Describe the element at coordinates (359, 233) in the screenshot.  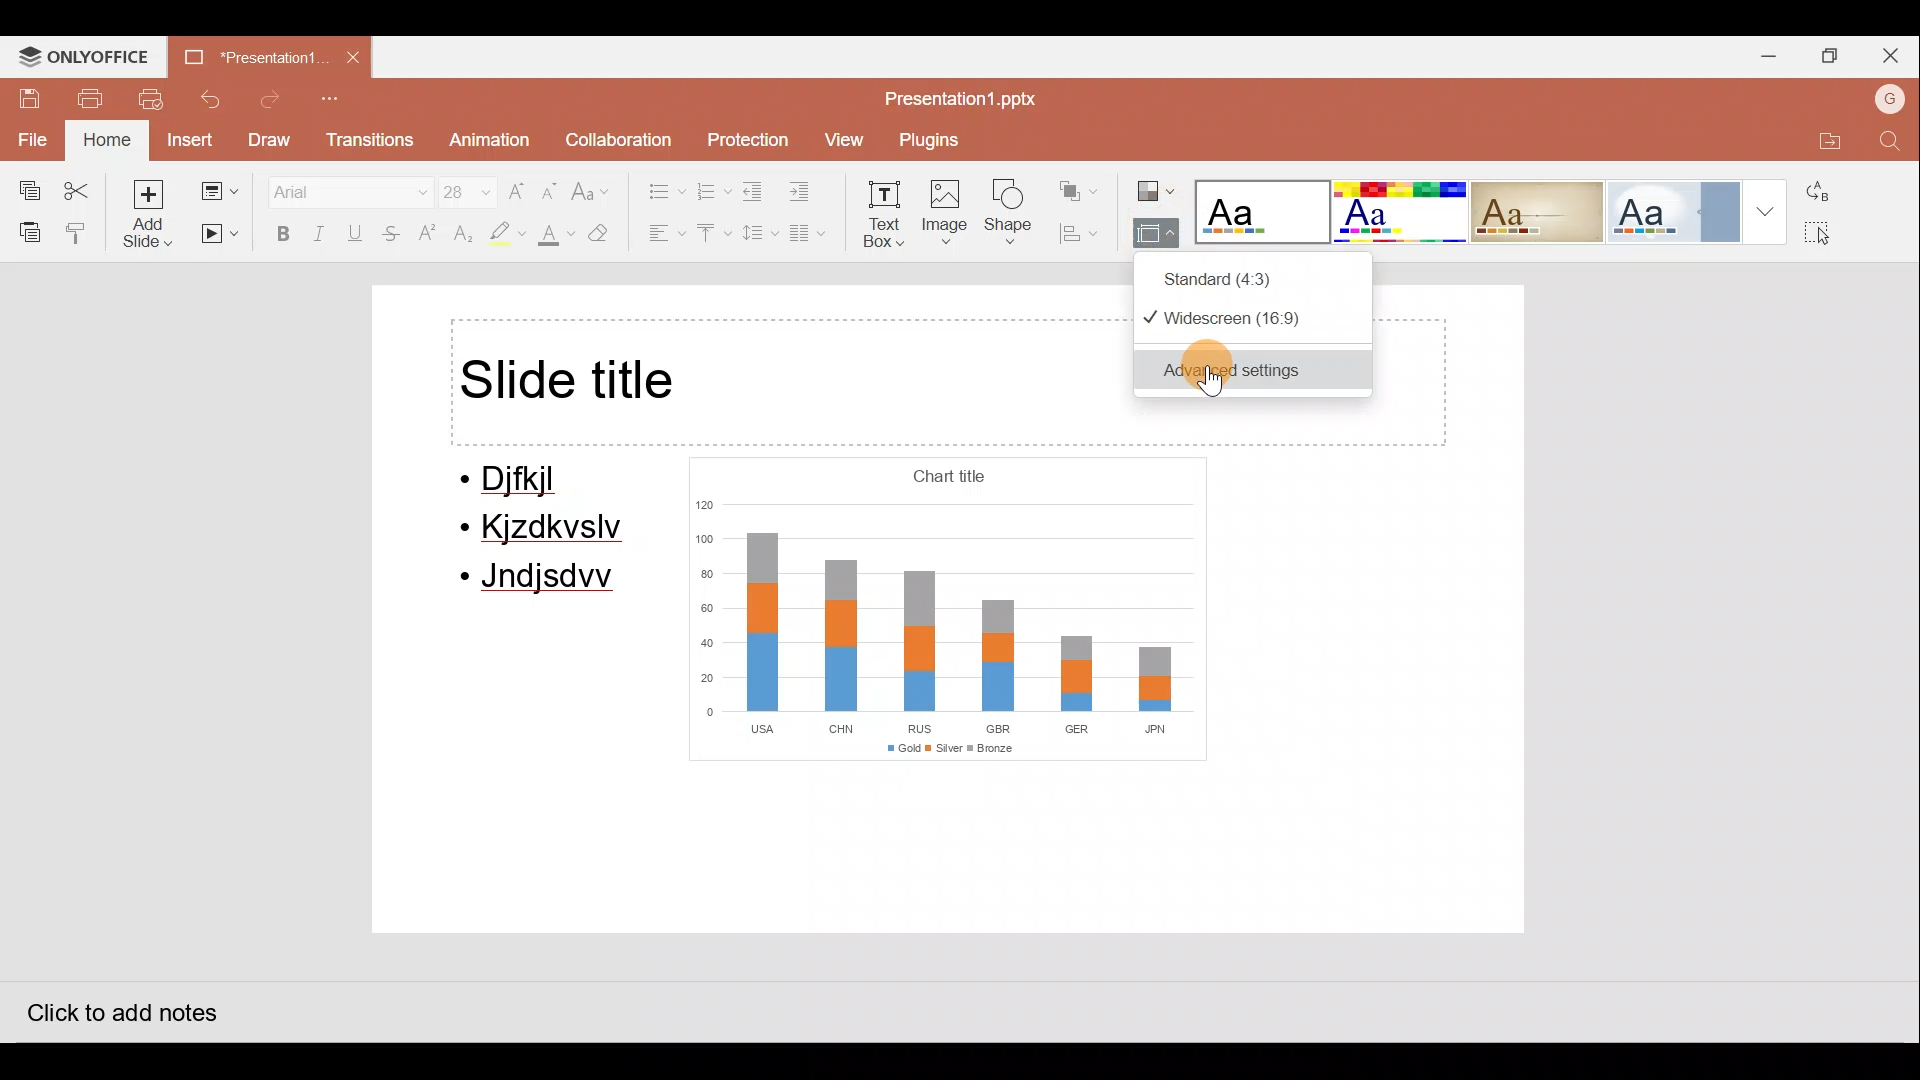
I see `Underline` at that location.